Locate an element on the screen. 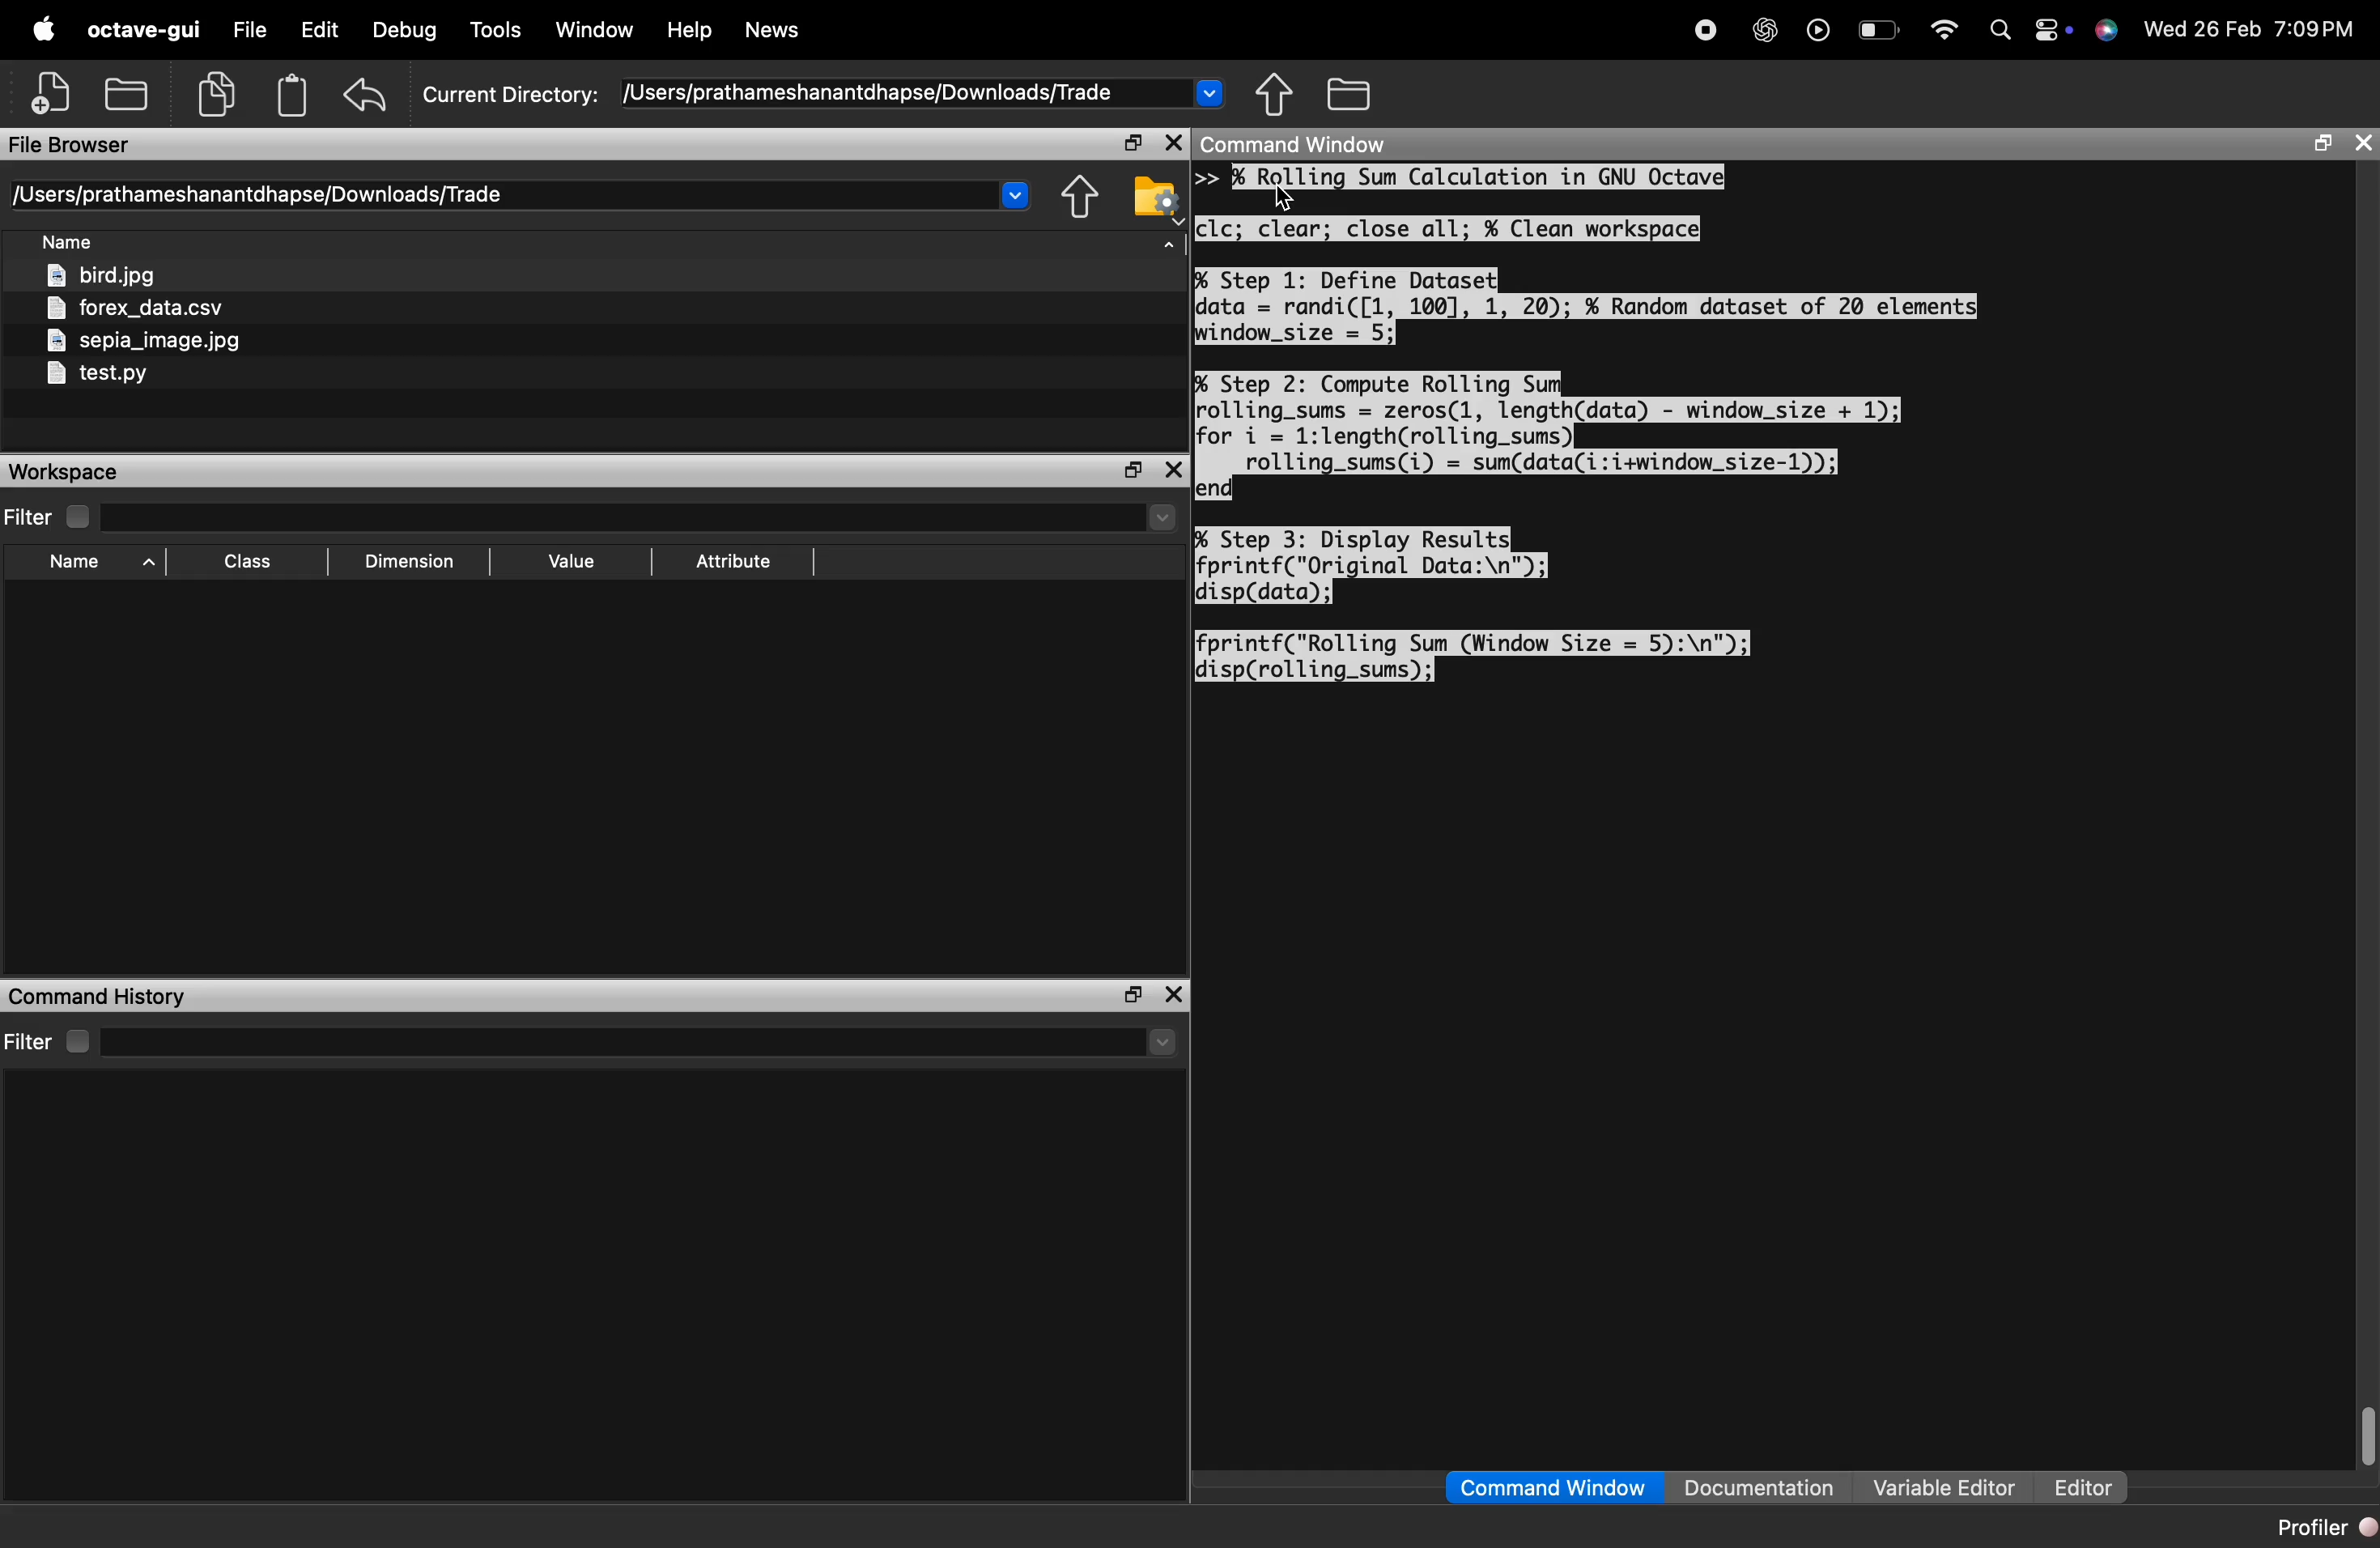 This screenshot has width=2380, height=1548. command history is located at coordinates (105, 997).